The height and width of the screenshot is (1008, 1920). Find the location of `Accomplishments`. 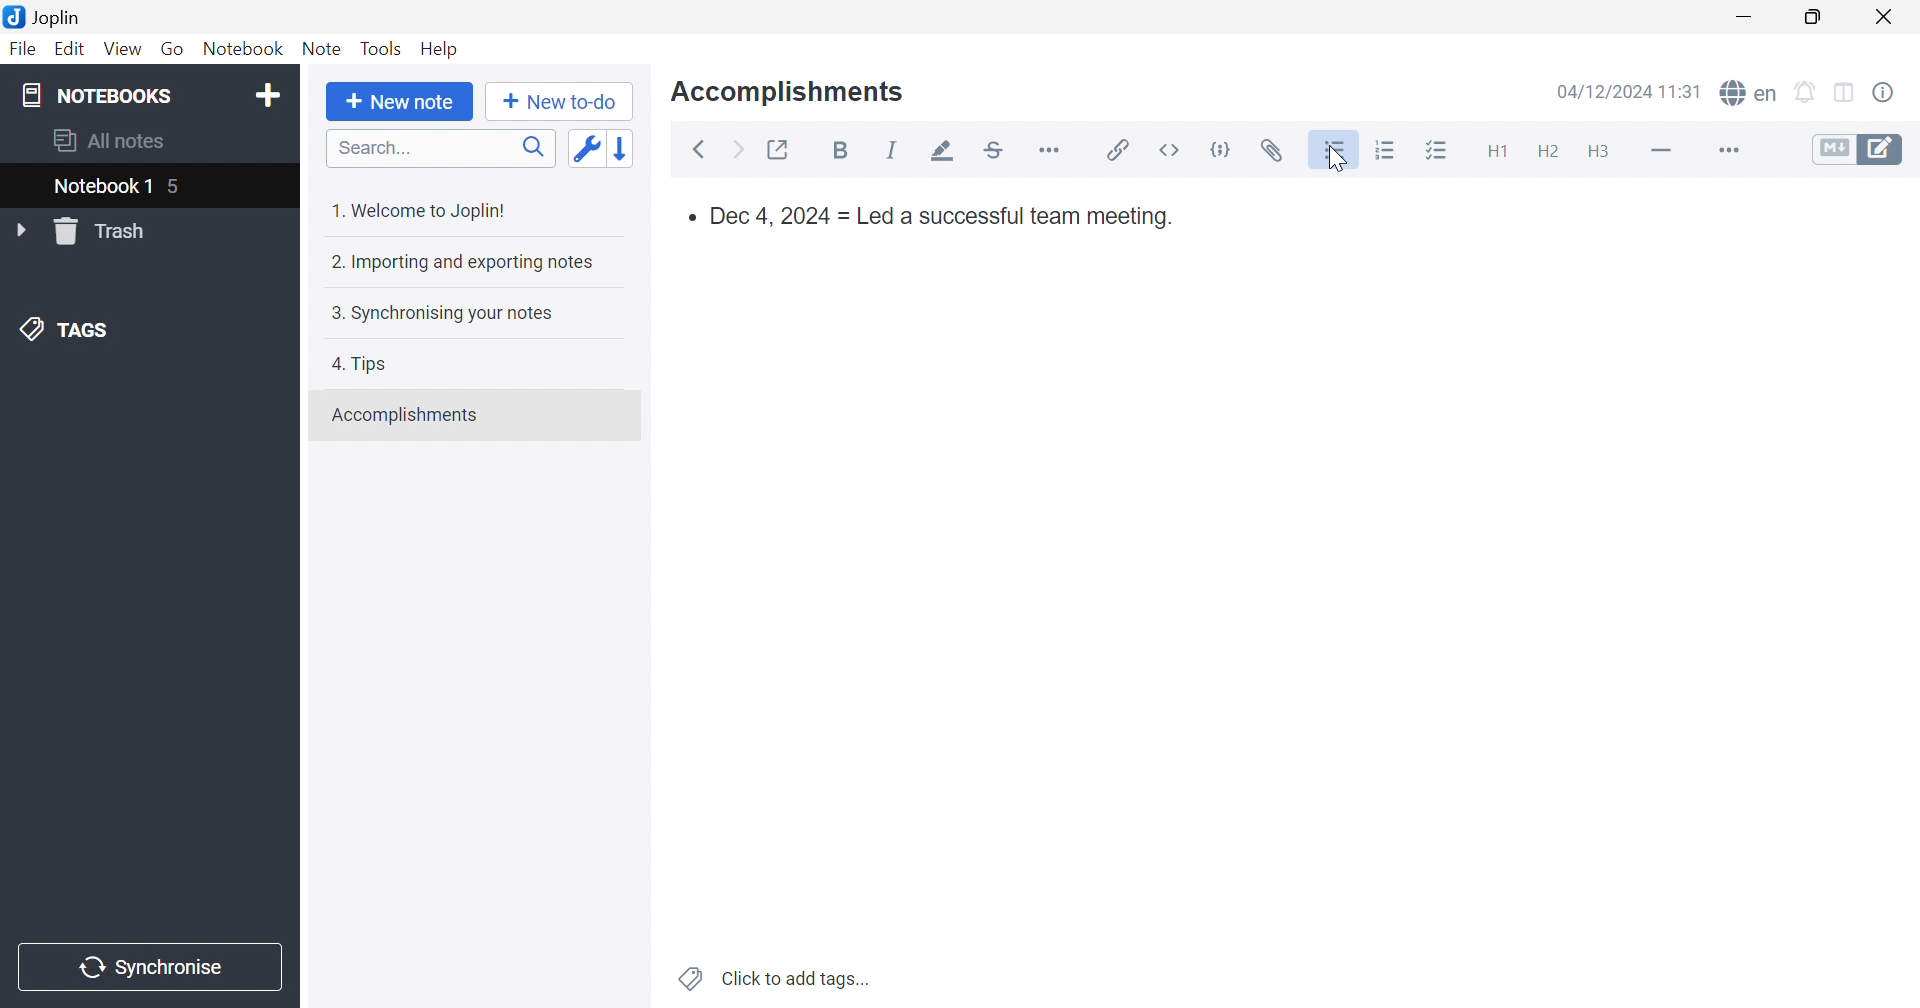

Accomplishments is located at coordinates (788, 92).